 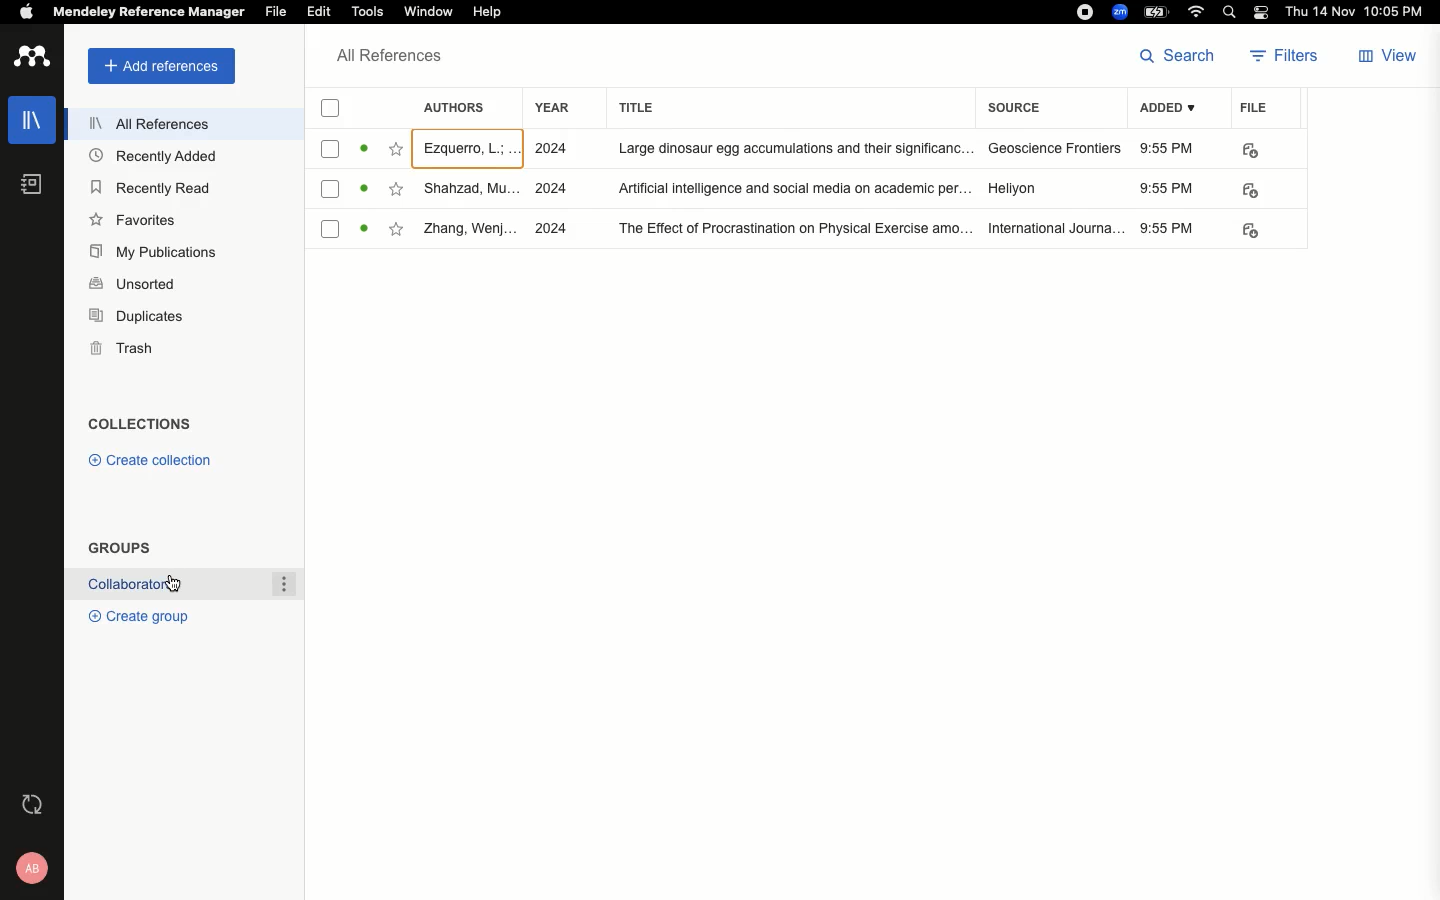 What do you see at coordinates (157, 66) in the screenshot?
I see `Add references` at bounding box center [157, 66].